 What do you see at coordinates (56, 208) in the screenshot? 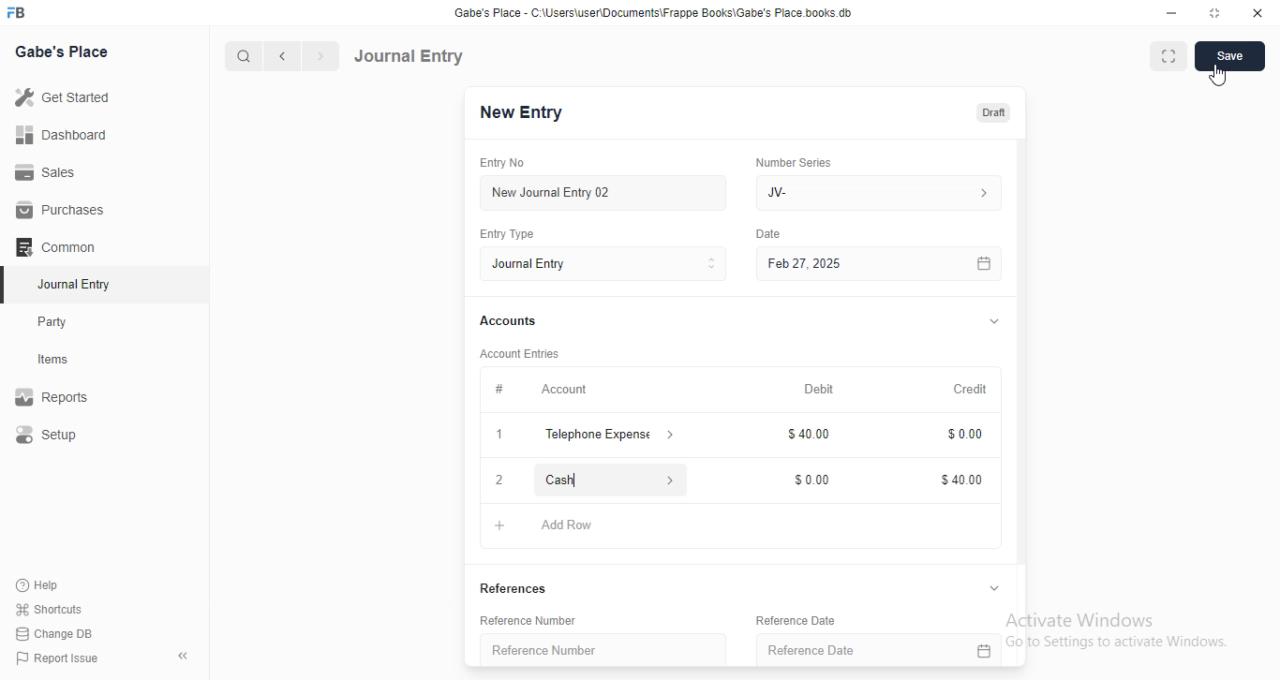
I see `Purchases` at bounding box center [56, 208].